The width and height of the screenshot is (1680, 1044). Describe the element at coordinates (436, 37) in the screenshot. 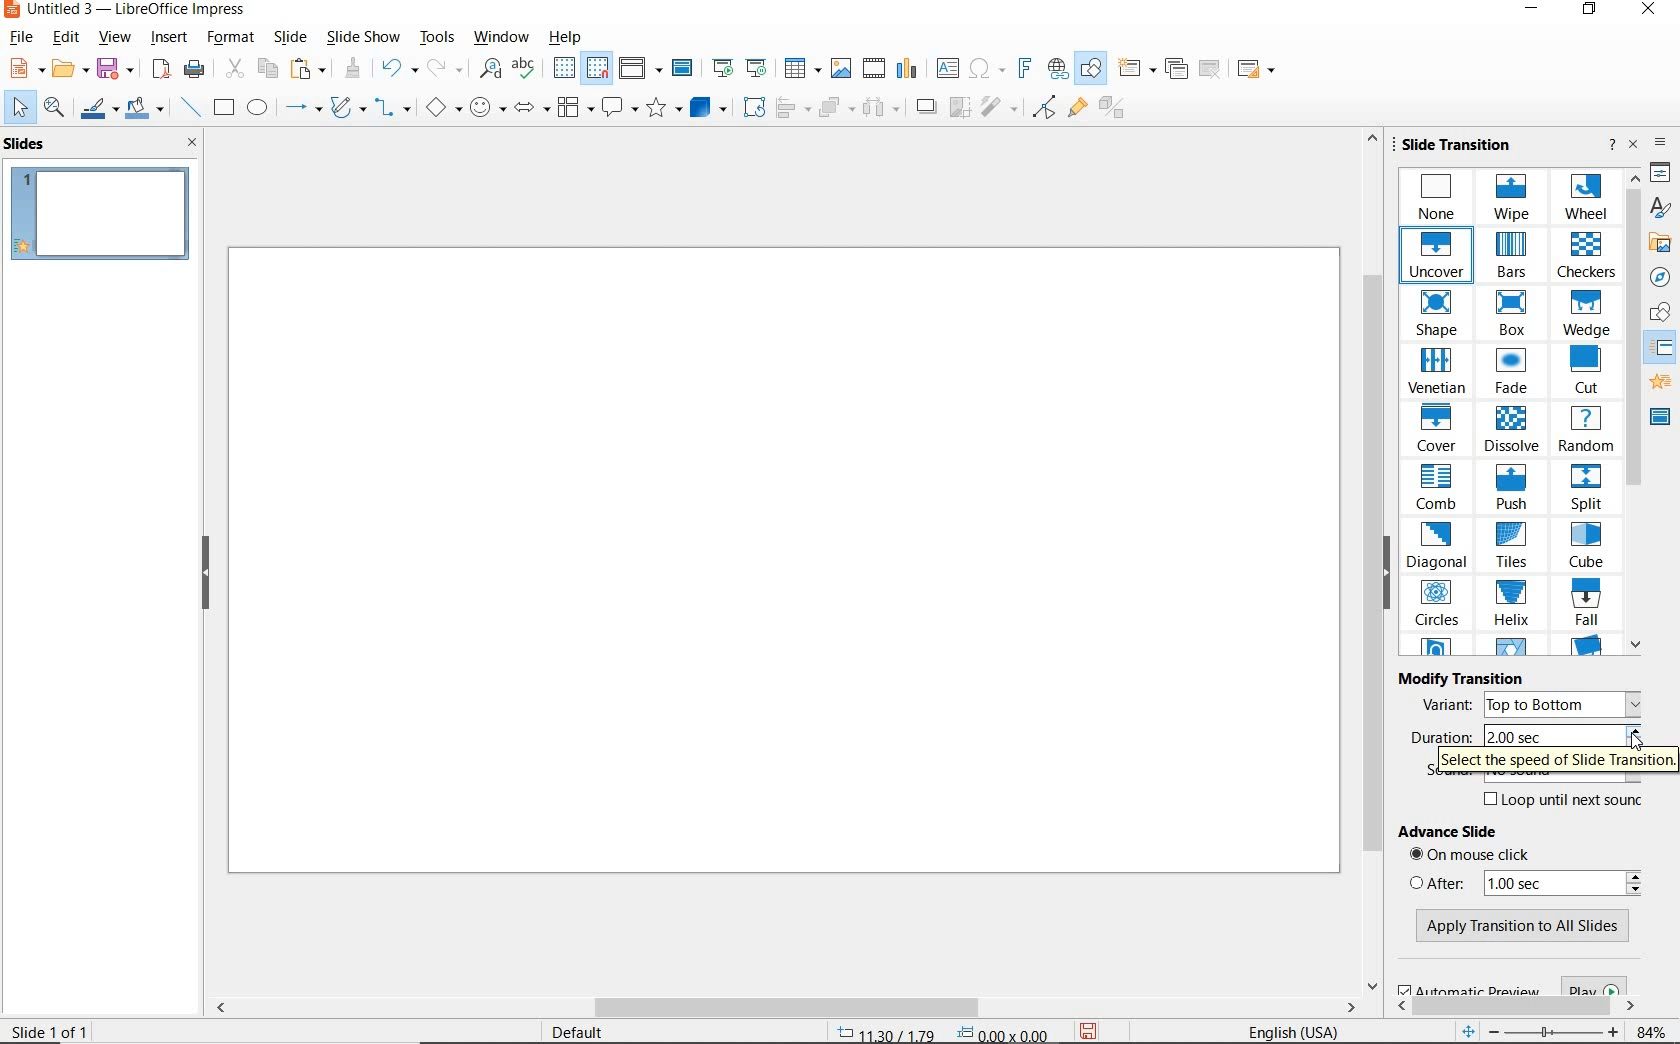

I see `TOOLS` at that location.